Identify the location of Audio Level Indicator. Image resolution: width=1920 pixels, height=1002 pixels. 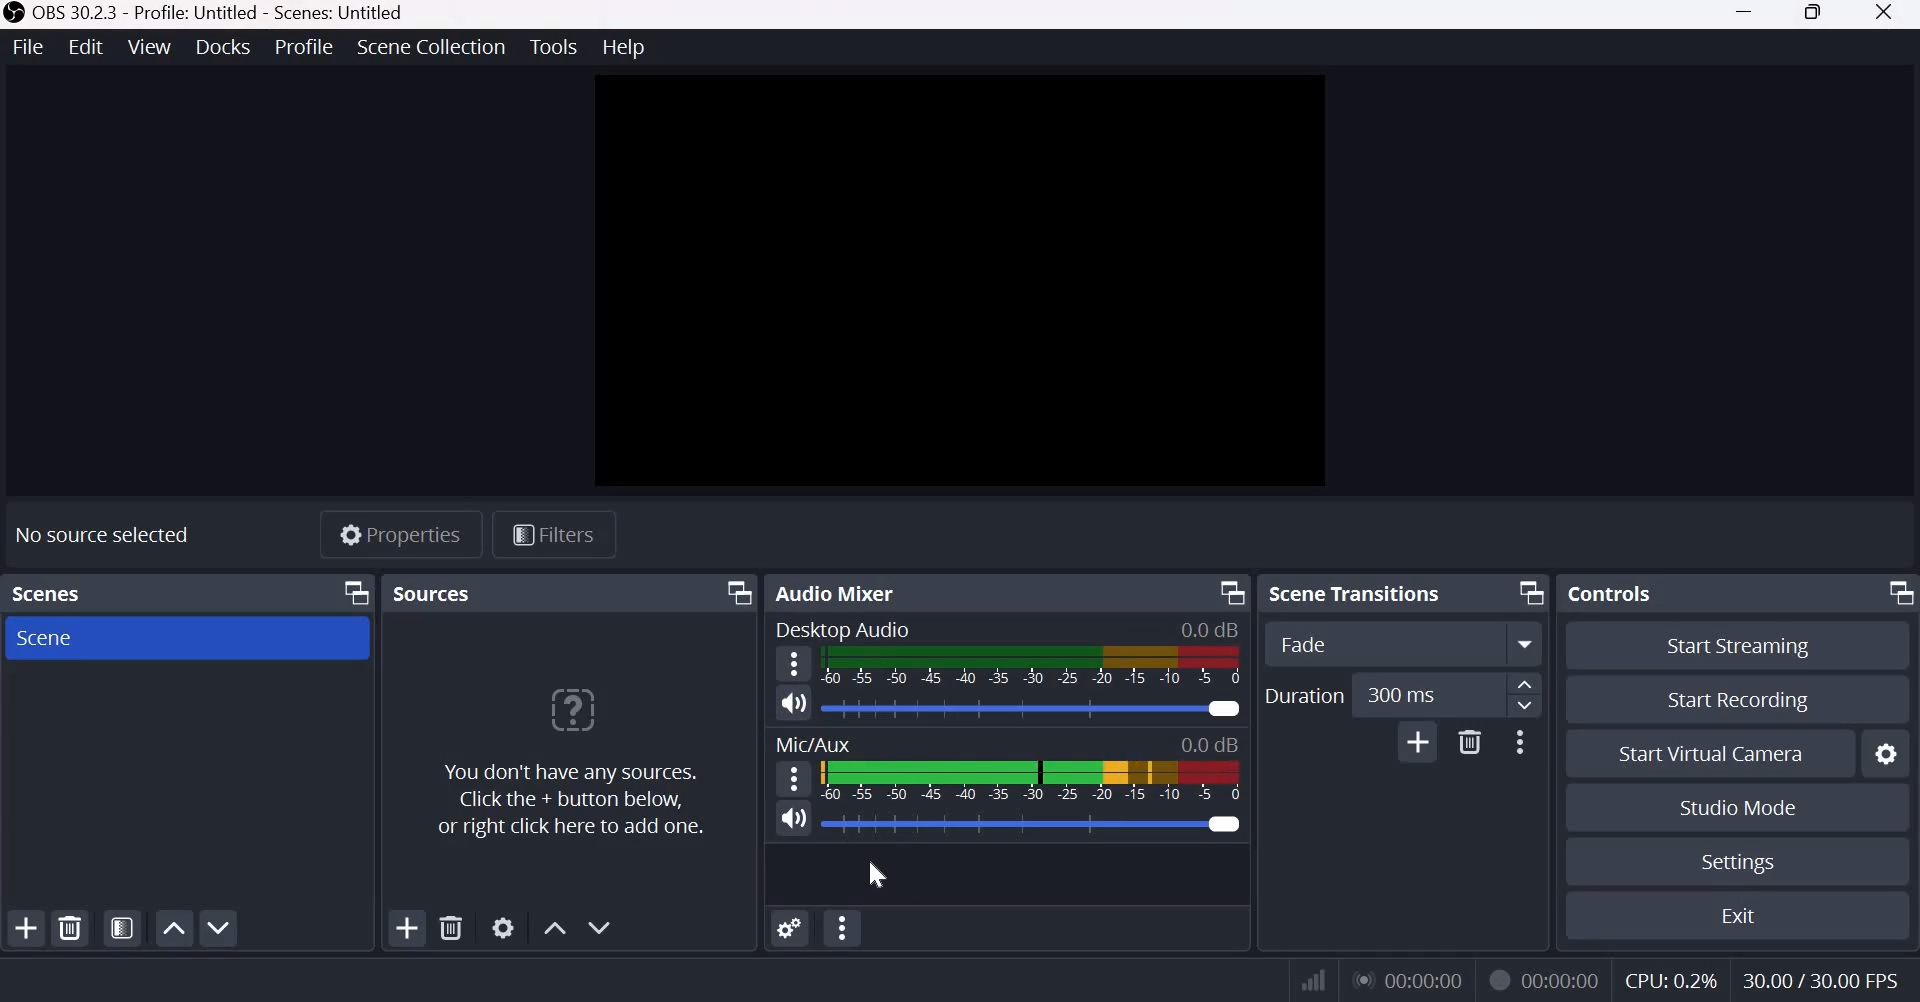
(1211, 629).